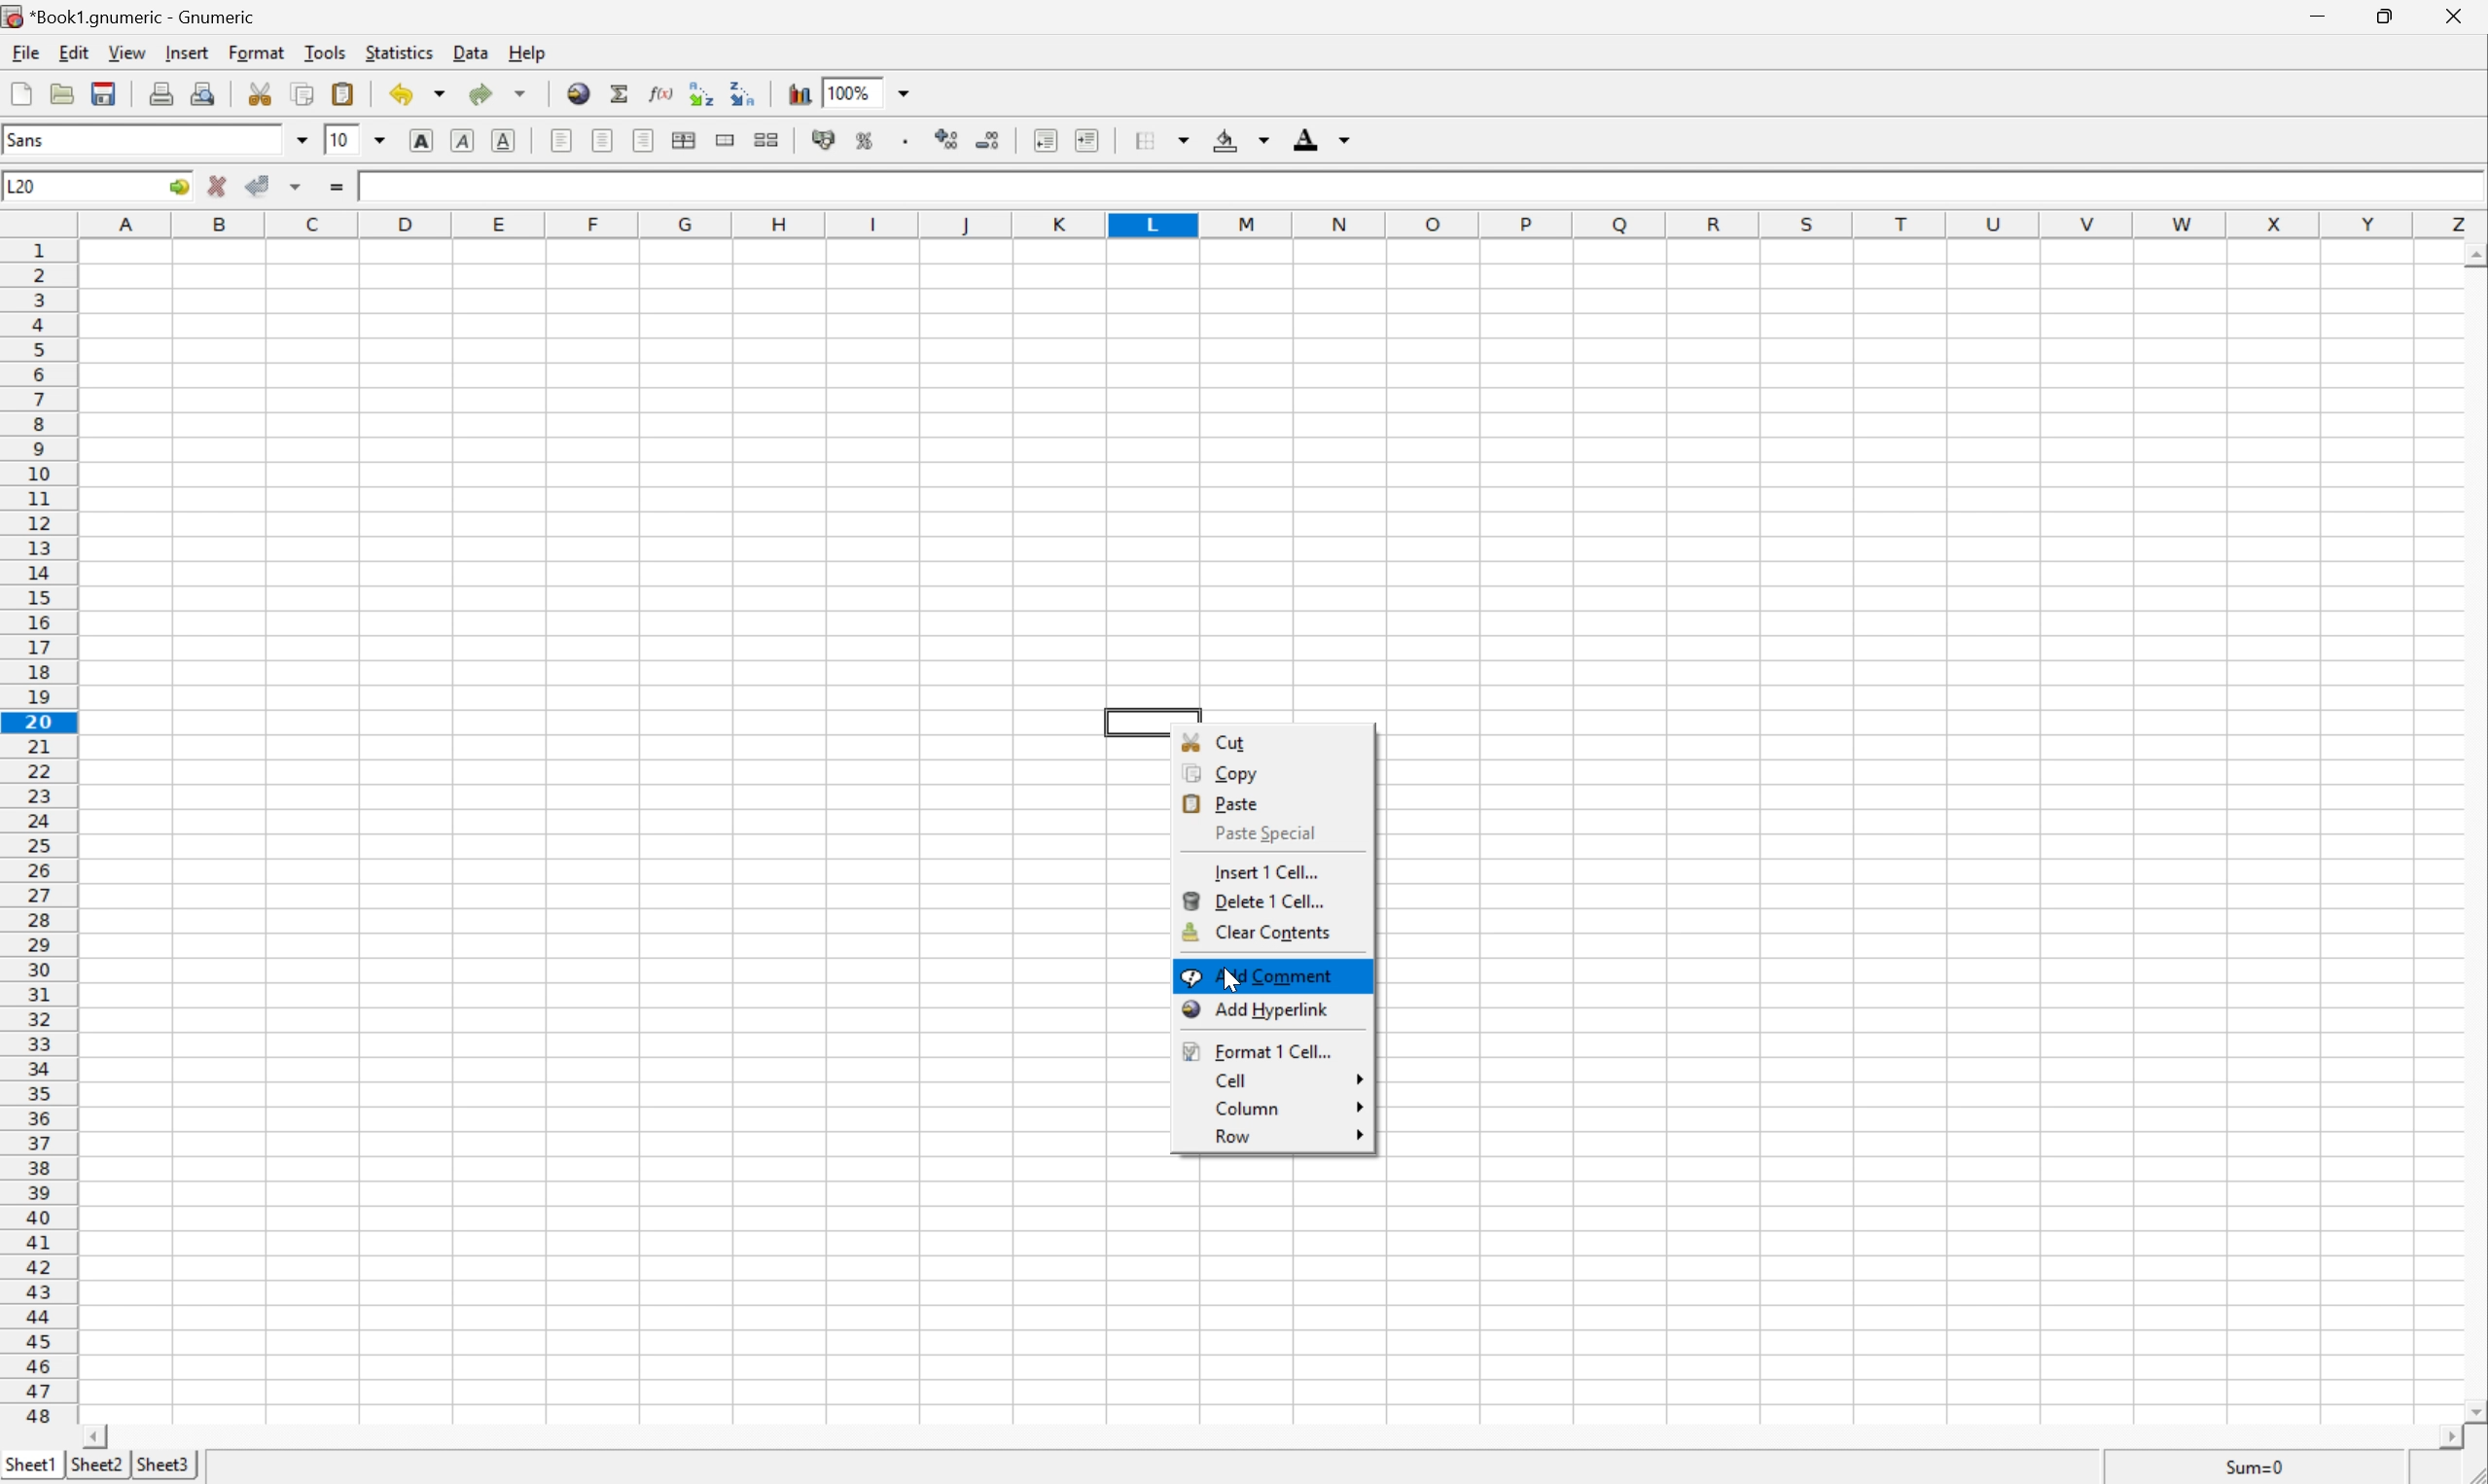  What do you see at coordinates (258, 187) in the screenshot?
I see `Accept changes` at bounding box center [258, 187].